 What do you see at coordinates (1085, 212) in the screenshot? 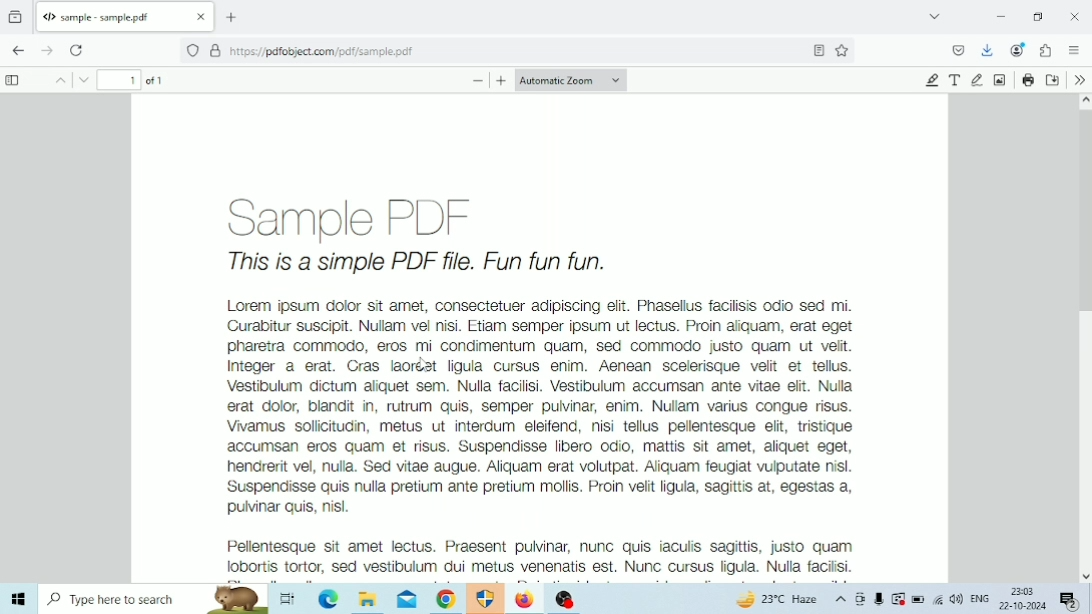
I see `Vertical scrollbar` at bounding box center [1085, 212].